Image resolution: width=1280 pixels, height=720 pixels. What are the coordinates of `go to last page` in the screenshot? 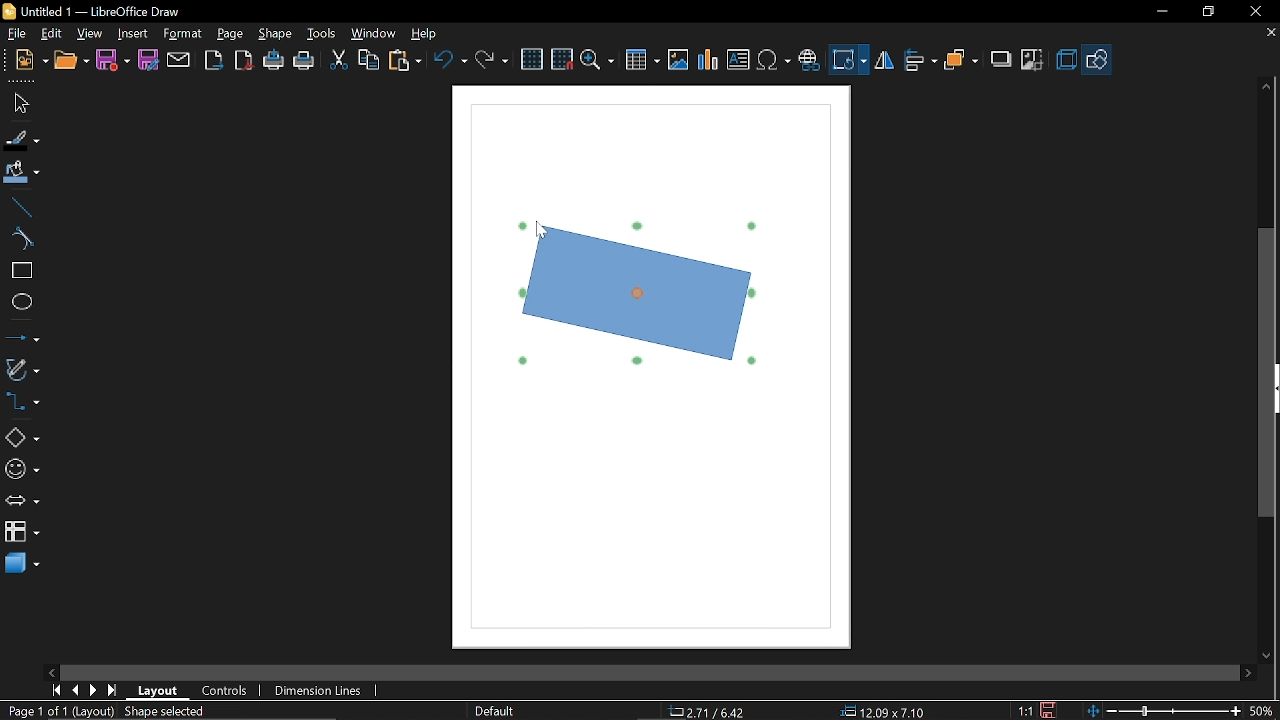 It's located at (114, 691).